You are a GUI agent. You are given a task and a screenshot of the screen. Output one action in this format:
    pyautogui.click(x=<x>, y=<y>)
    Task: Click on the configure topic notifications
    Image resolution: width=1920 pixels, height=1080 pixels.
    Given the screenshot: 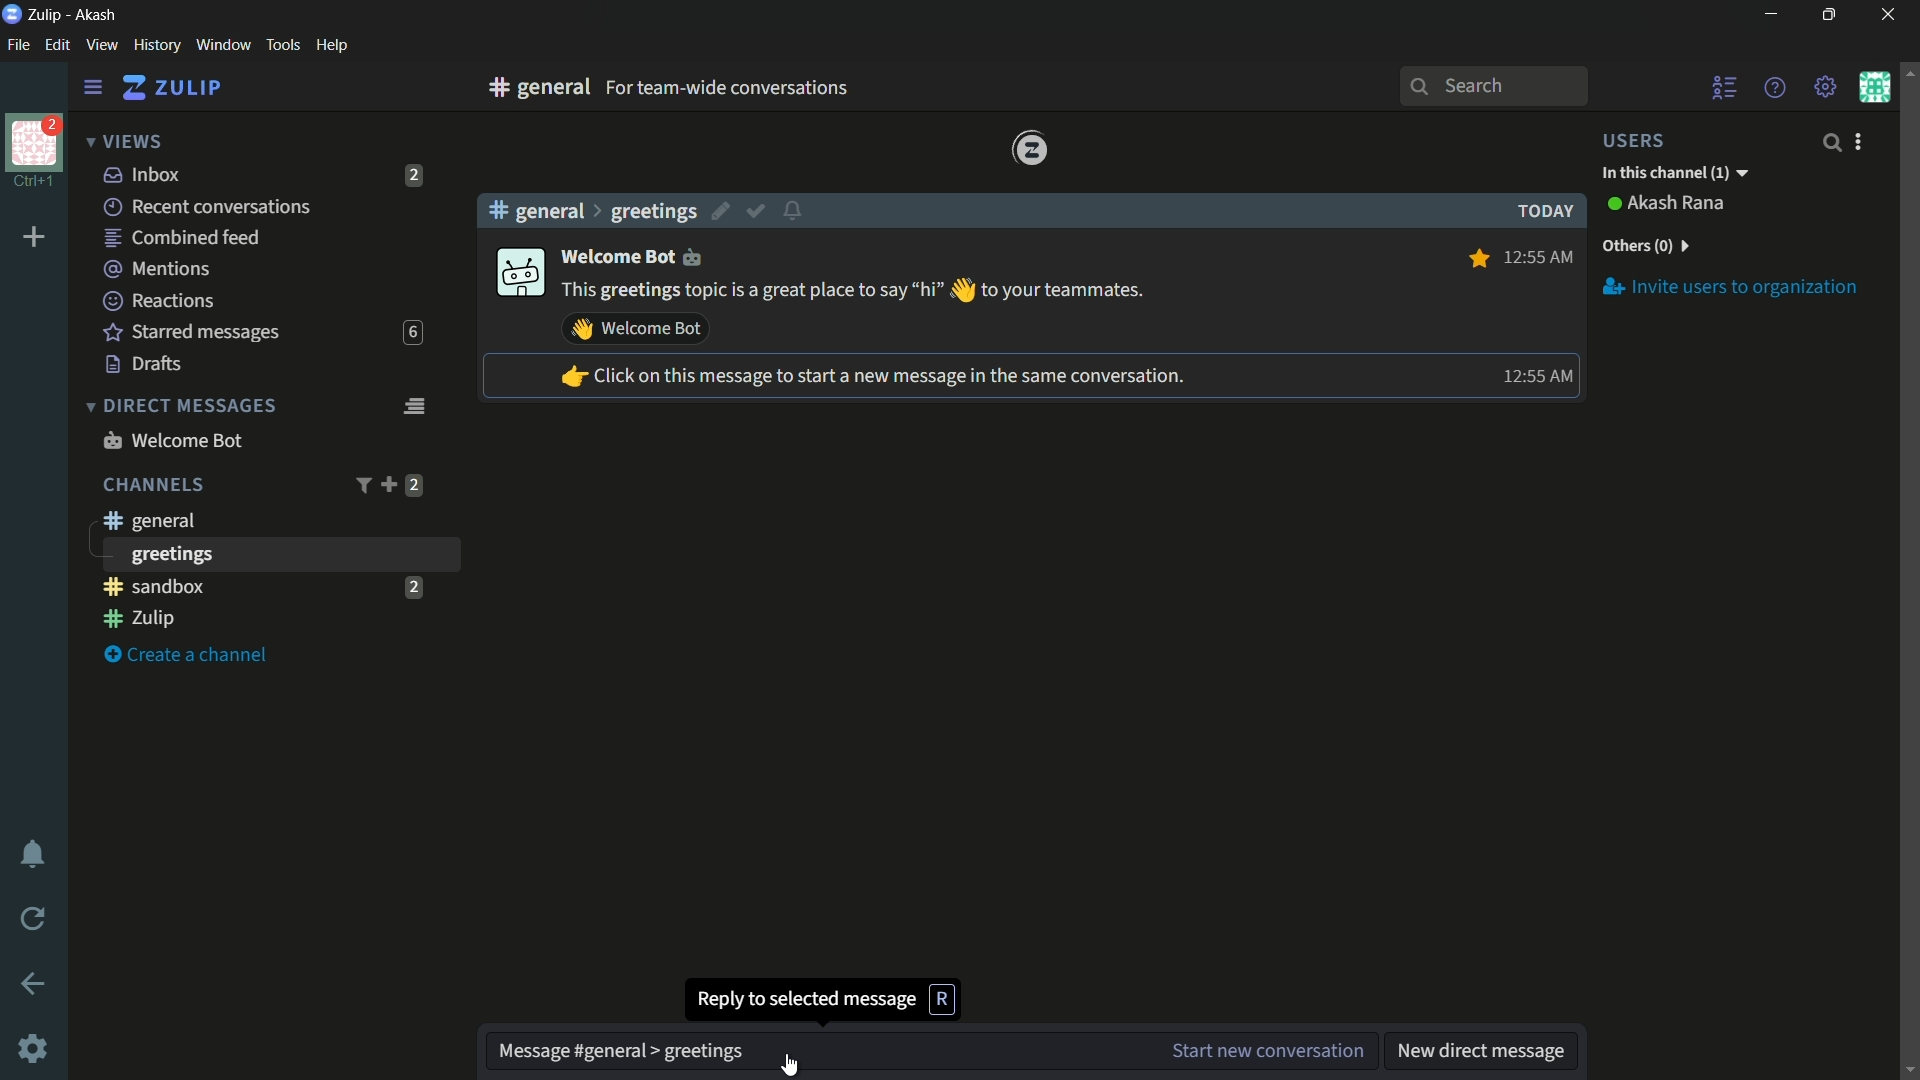 What is the action you would take?
    pyautogui.click(x=796, y=209)
    